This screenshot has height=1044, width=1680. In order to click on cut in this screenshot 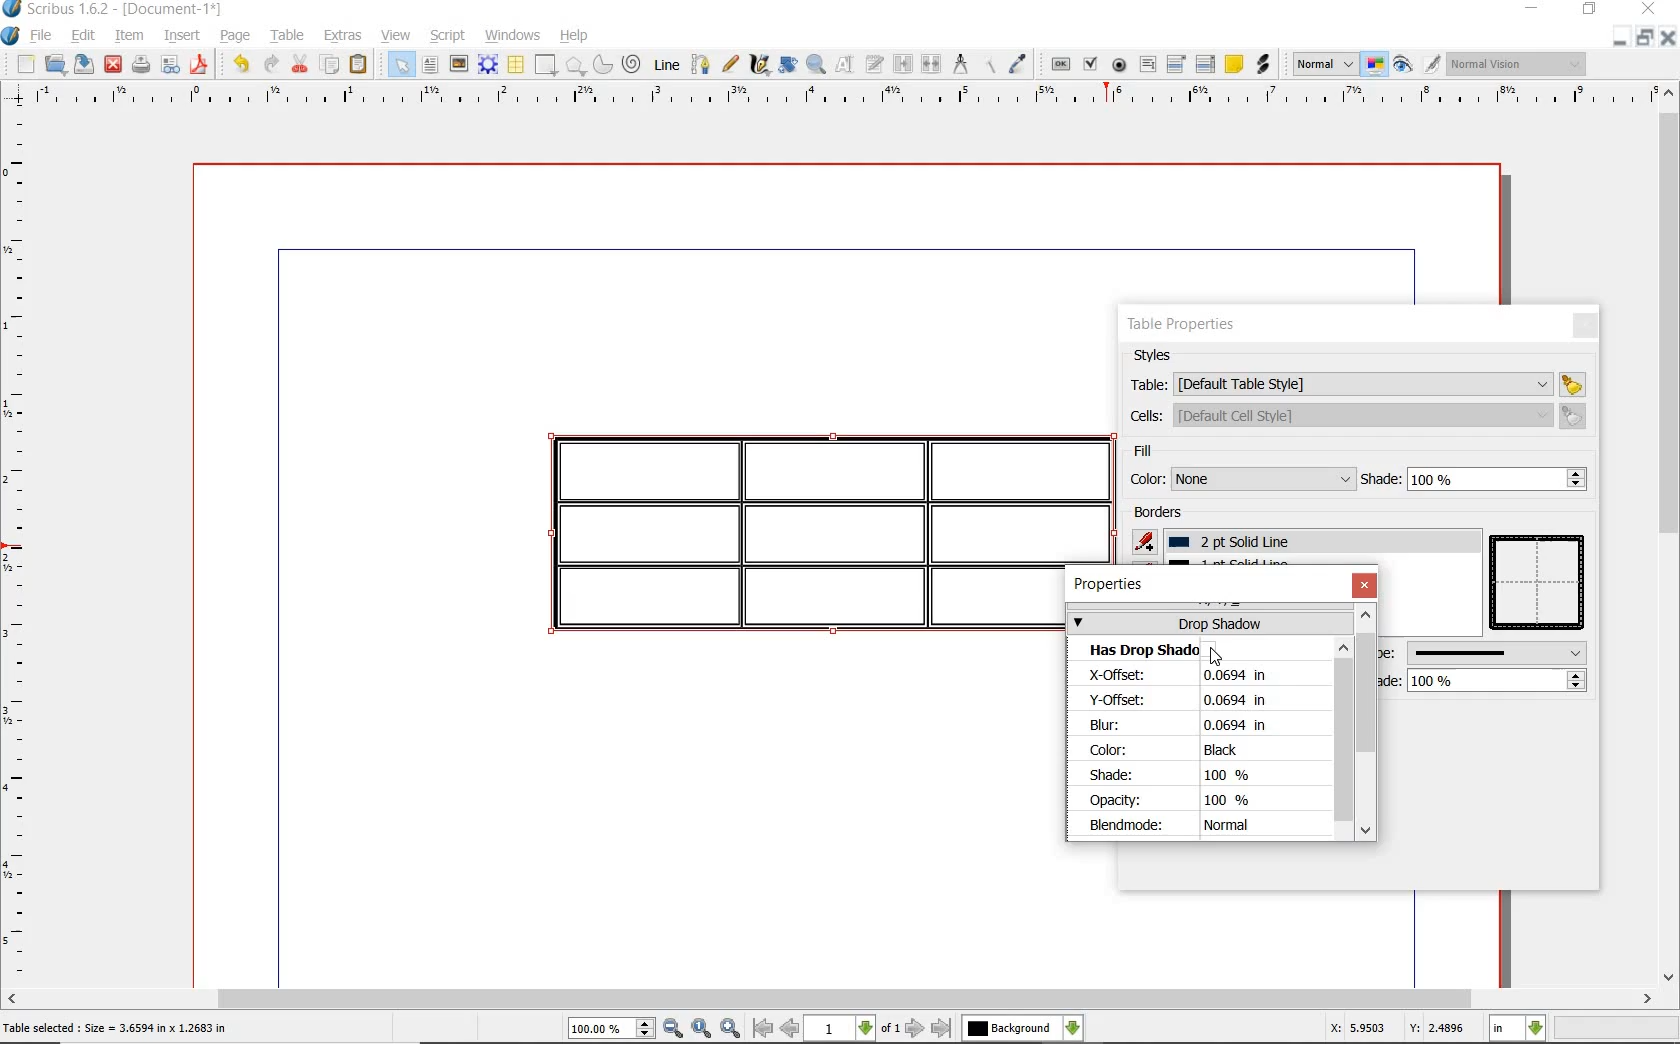, I will do `click(301, 65)`.